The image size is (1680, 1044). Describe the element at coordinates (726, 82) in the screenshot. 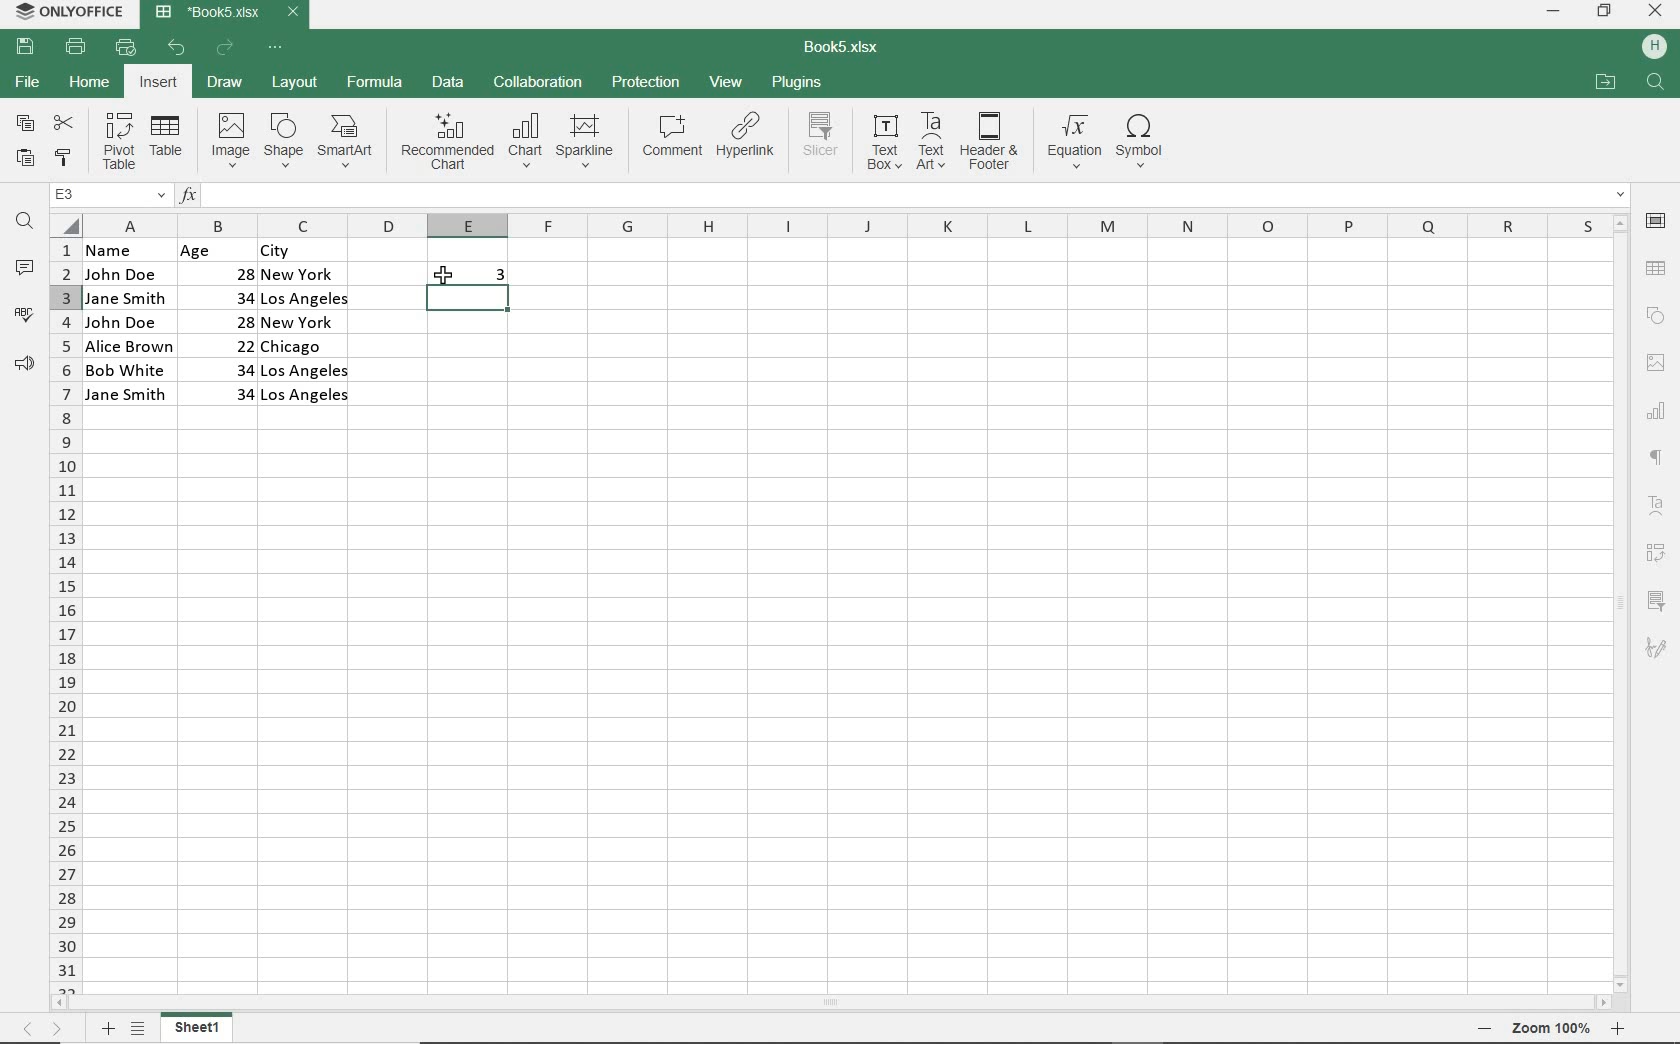

I see `VIEW` at that location.